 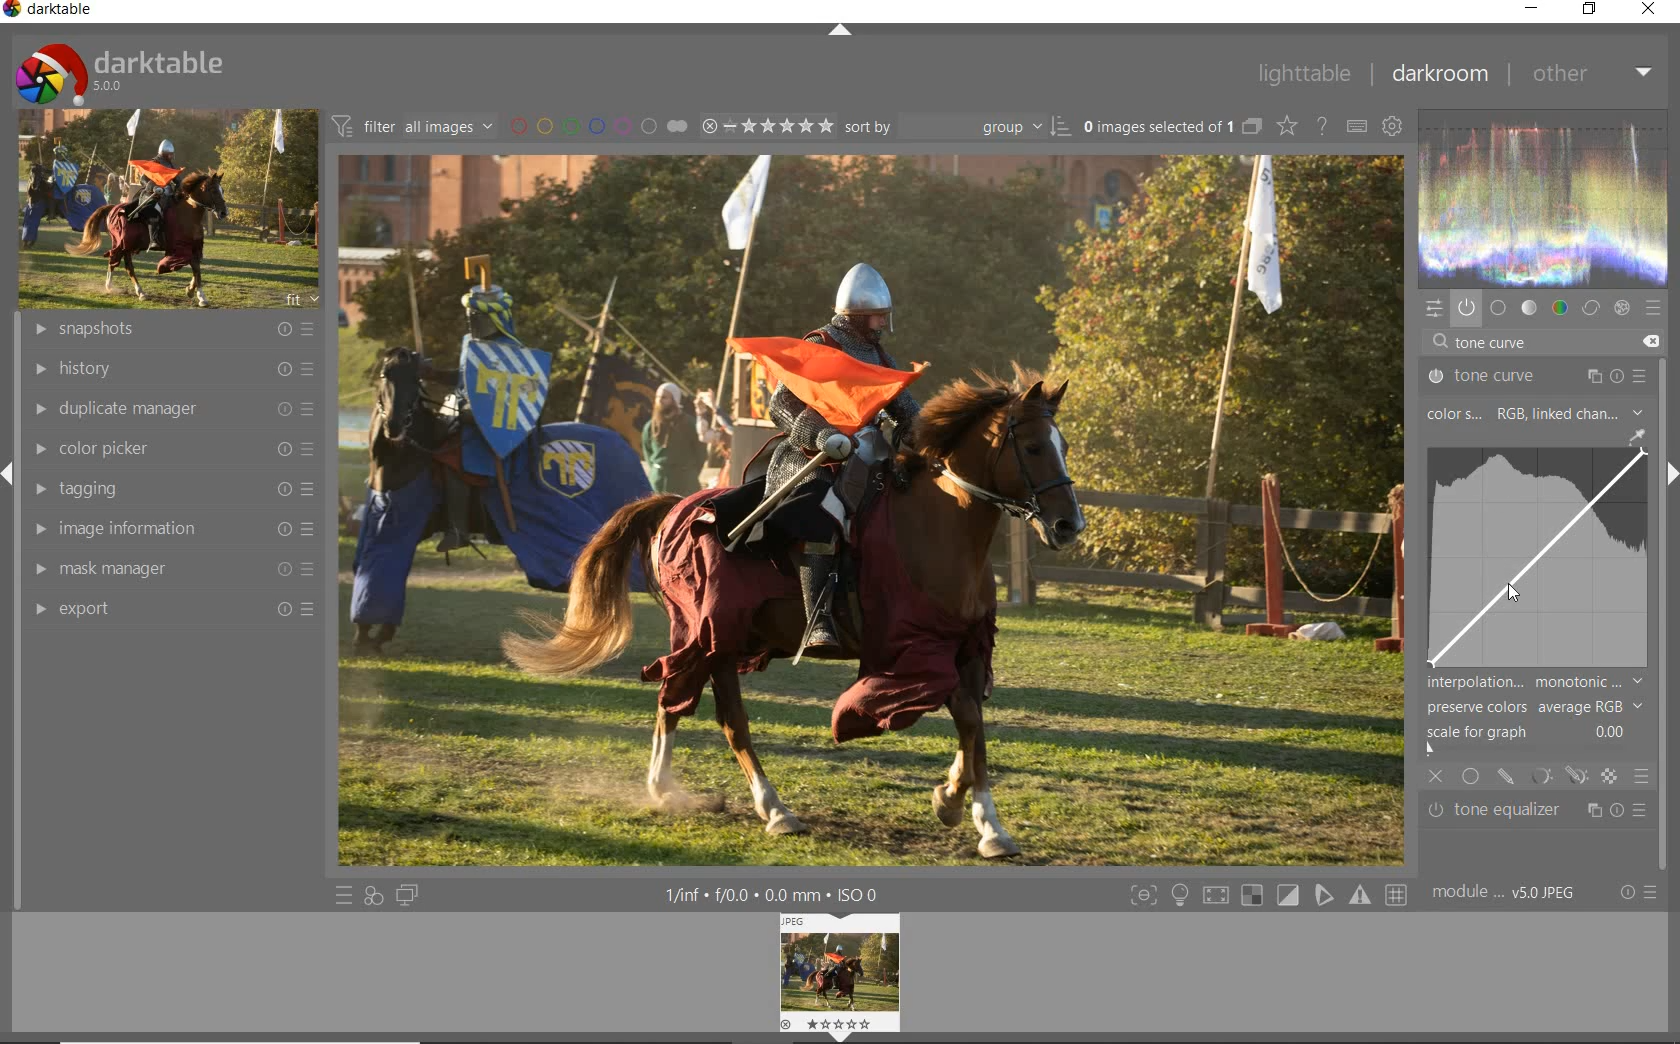 I want to click on Image preview, so click(x=843, y=974).